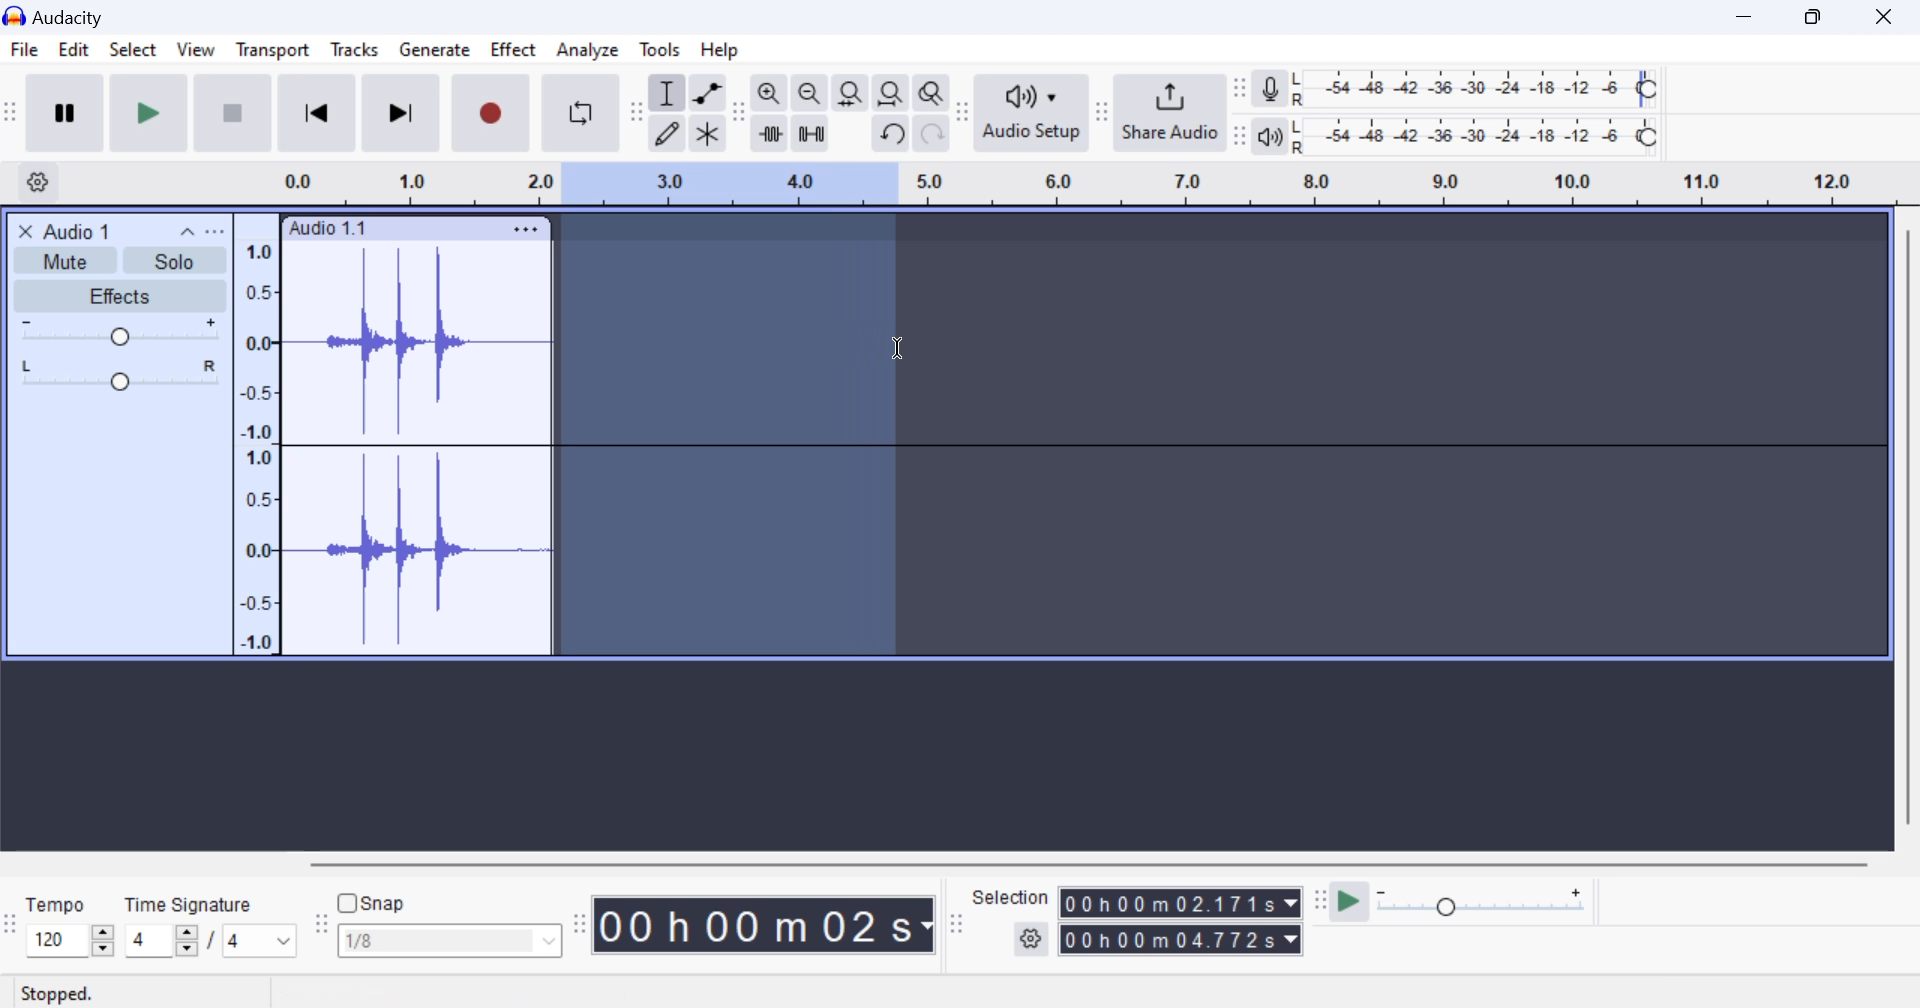 The image size is (1920, 1008). What do you see at coordinates (1271, 136) in the screenshot?
I see `playback meter` at bounding box center [1271, 136].